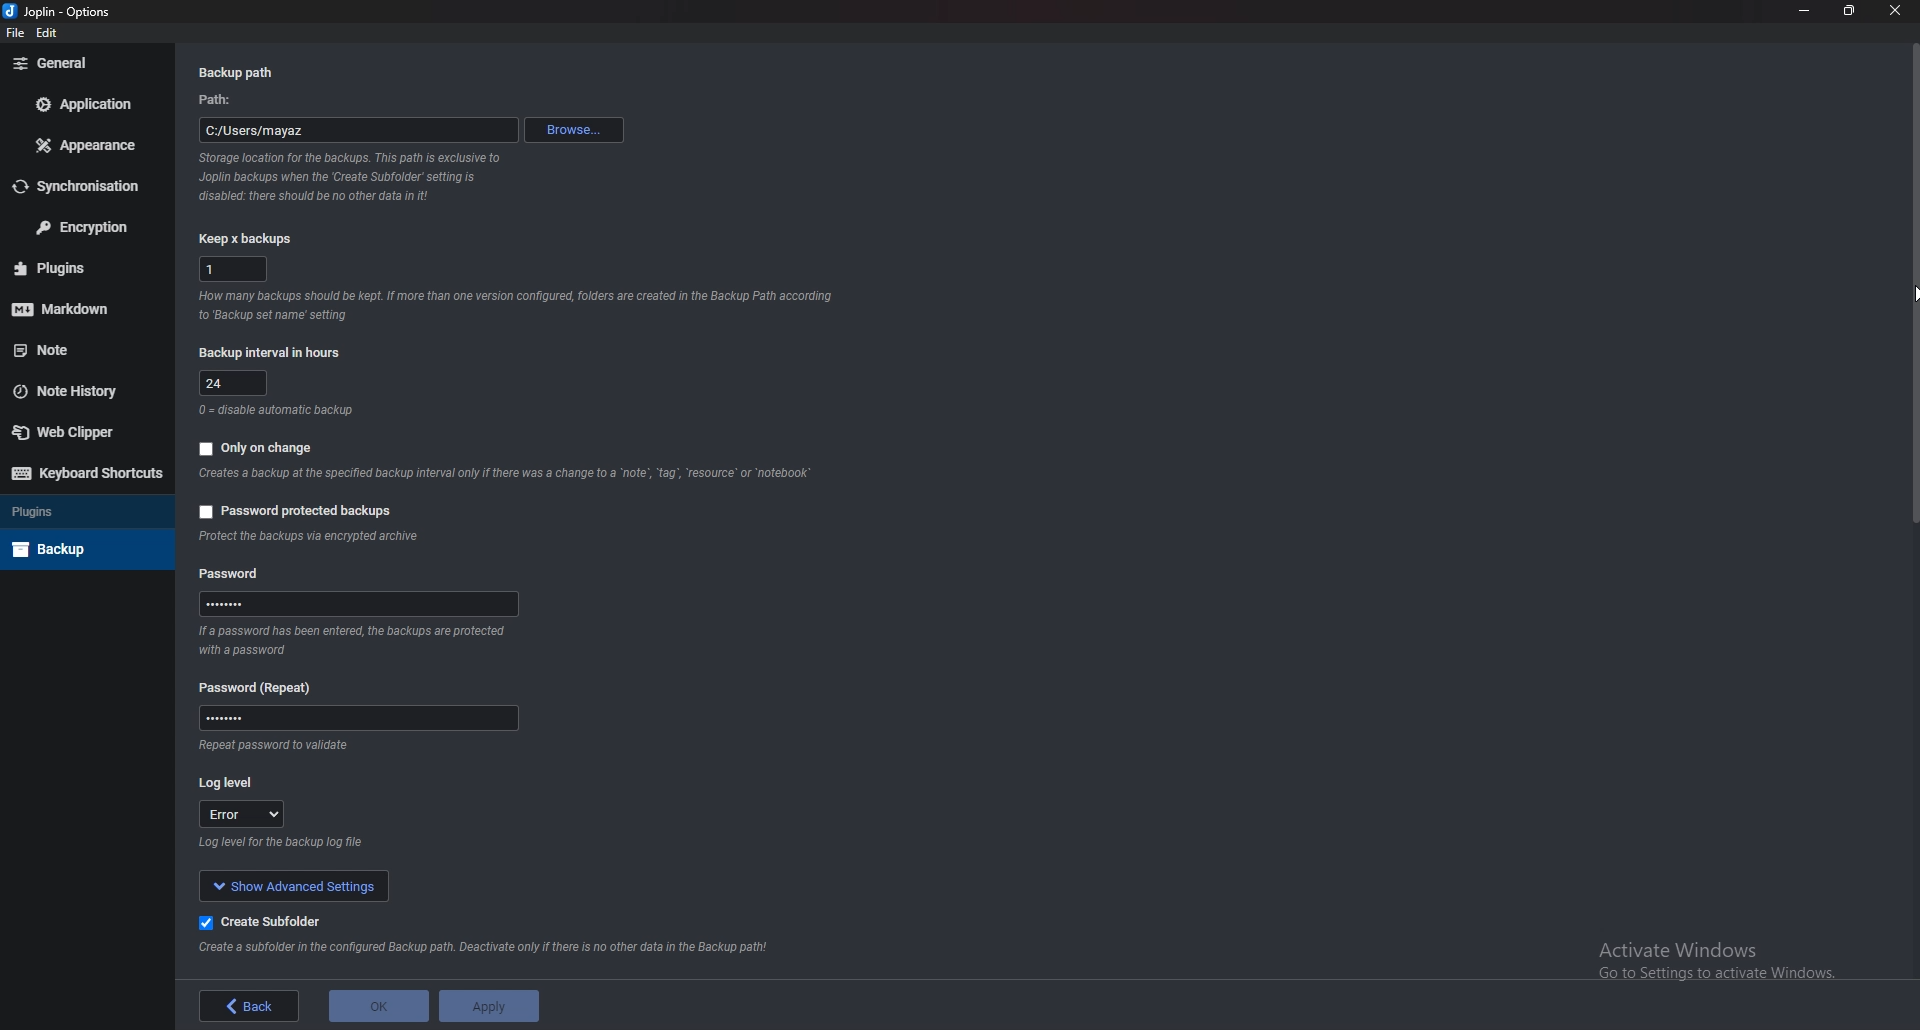 Image resolution: width=1920 pixels, height=1030 pixels. I want to click on info, so click(516, 305).